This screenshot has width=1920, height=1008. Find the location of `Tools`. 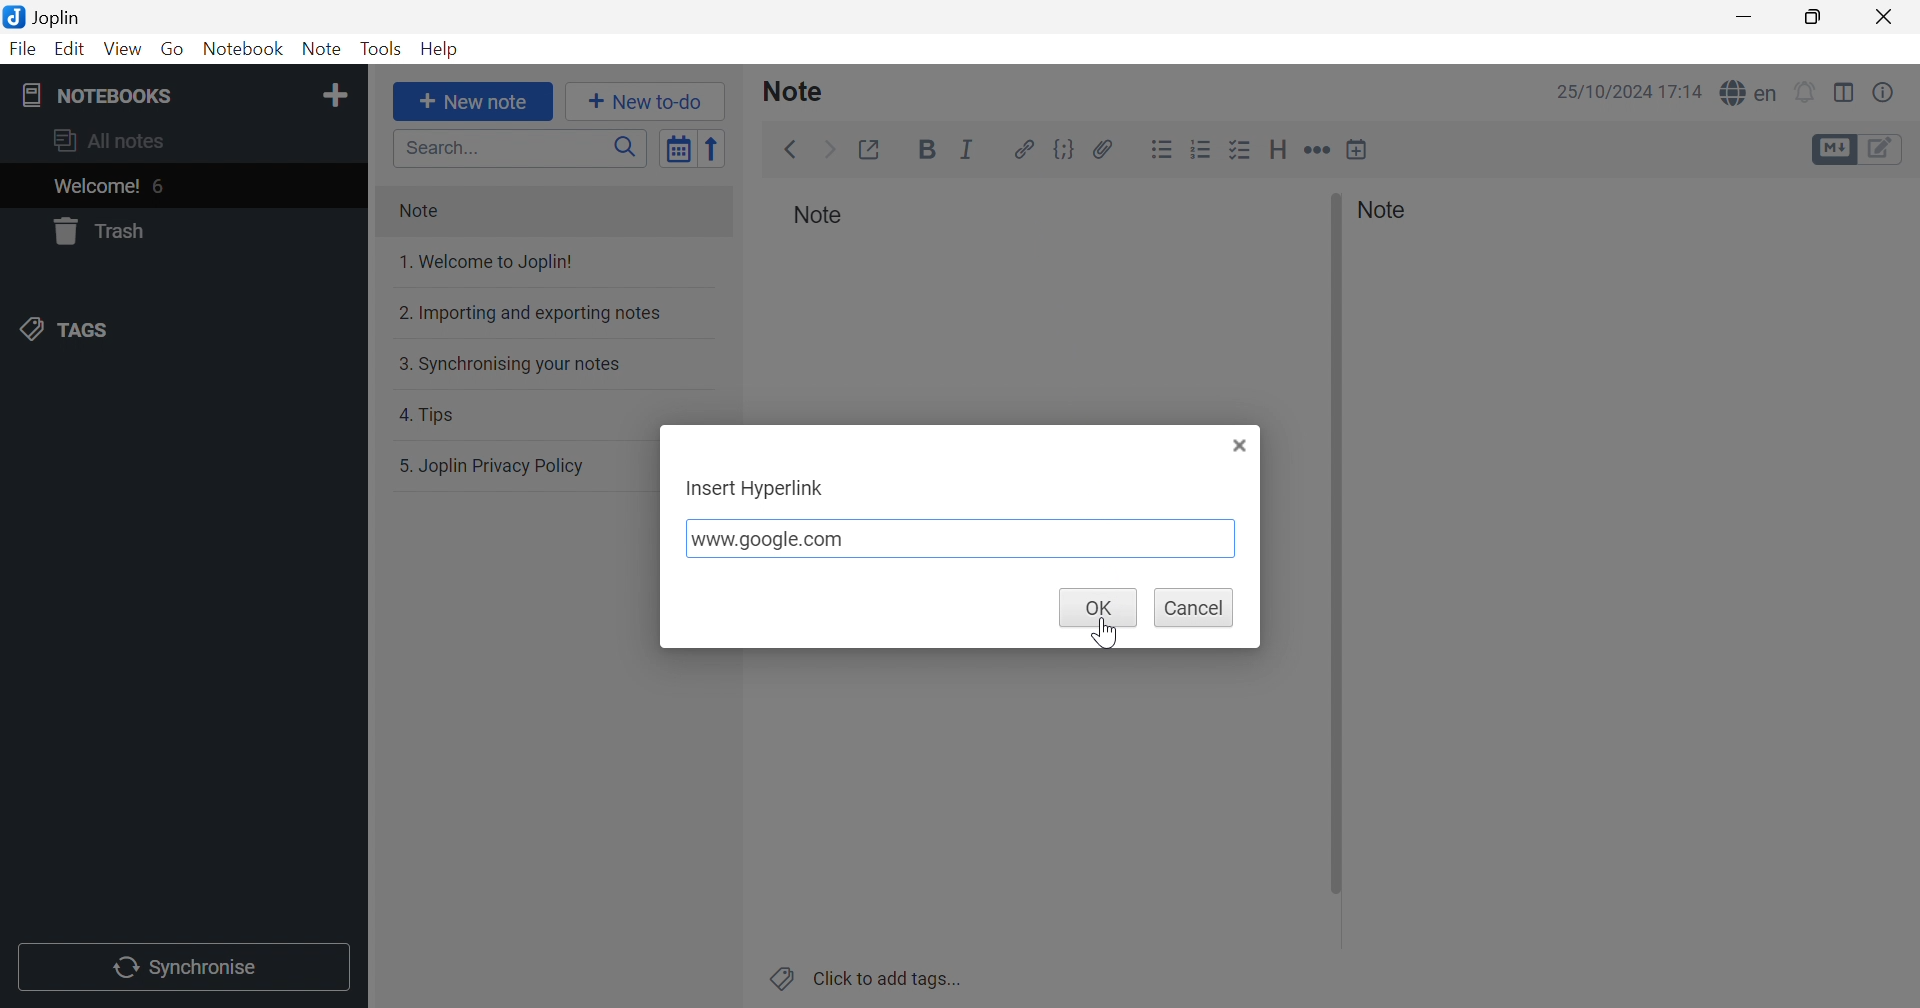

Tools is located at coordinates (380, 50).